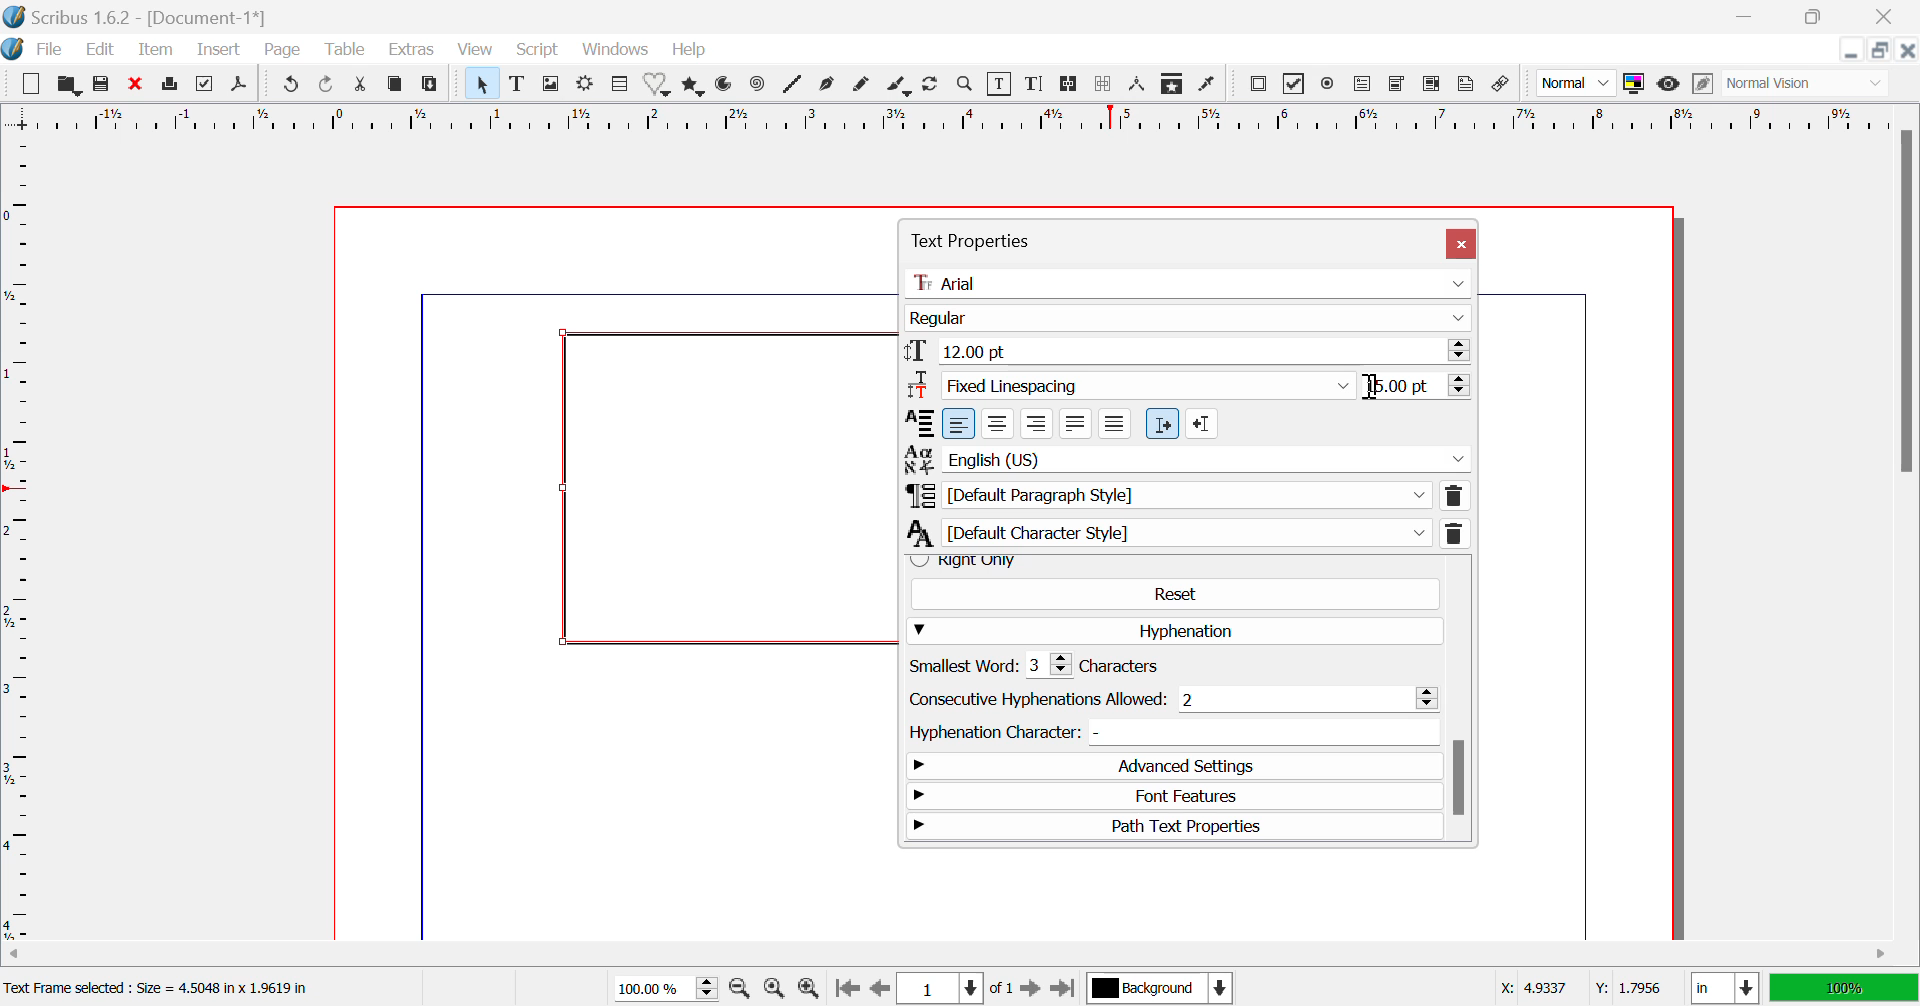 Image resolution: width=1920 pixels, height=1006 pixels. What do you see at coordinates (1115, 424) in the screenshot?
I see `Forced justified` at bounding box center [1115, 424].